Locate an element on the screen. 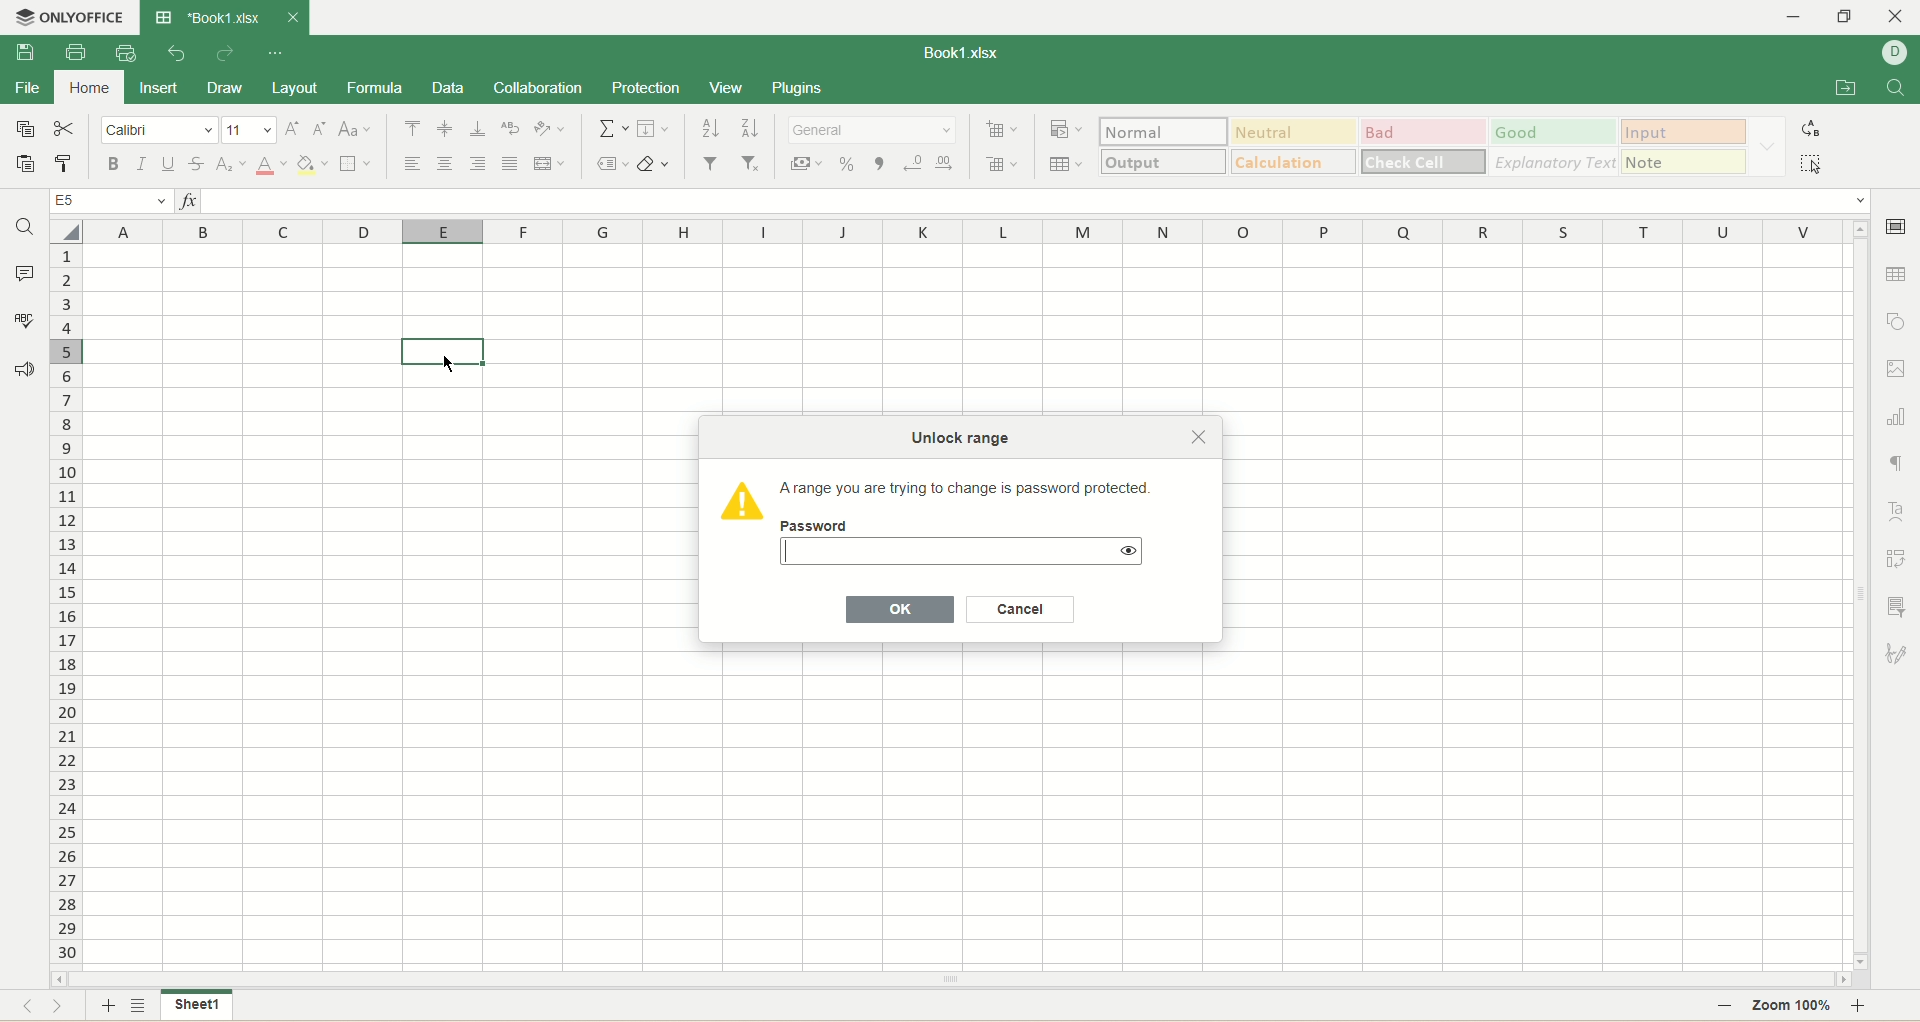 This screenshot has width=1920, height=1022. insert cell is located at coordinates (1002, 130).